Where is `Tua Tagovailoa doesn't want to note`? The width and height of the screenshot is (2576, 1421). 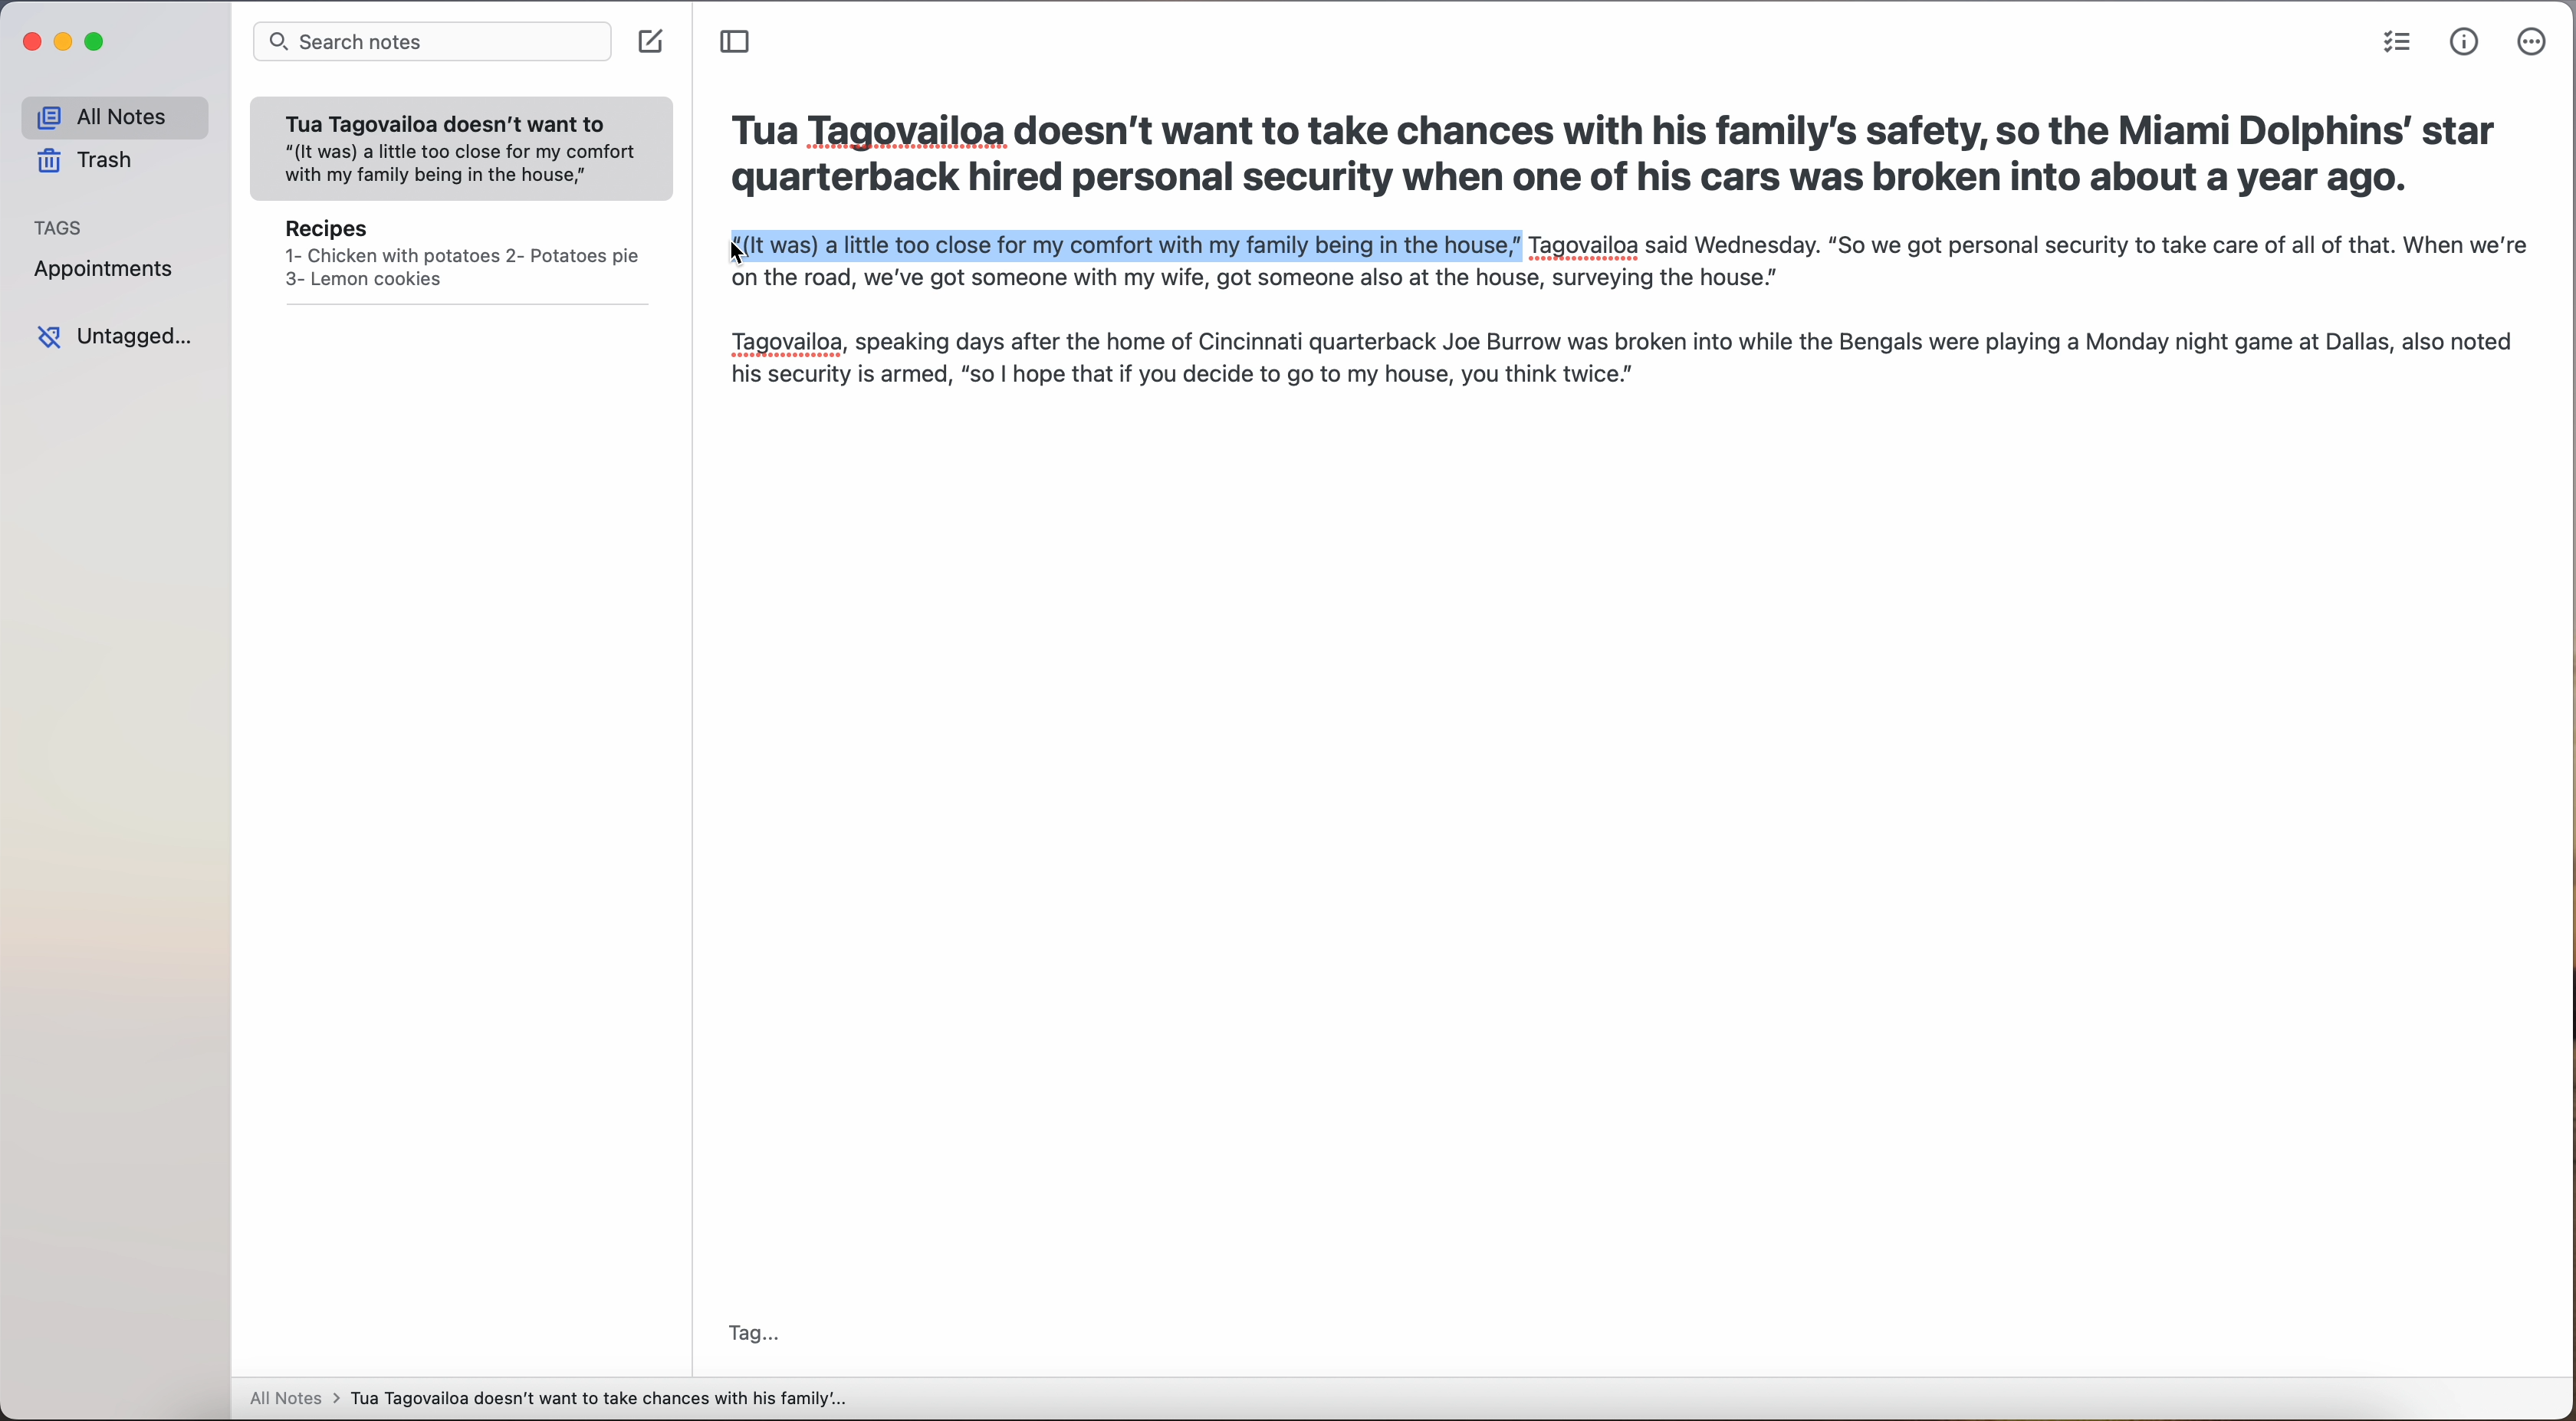
Tua Tagovailoa doesn't want to note is located at coordinates (462, 150).